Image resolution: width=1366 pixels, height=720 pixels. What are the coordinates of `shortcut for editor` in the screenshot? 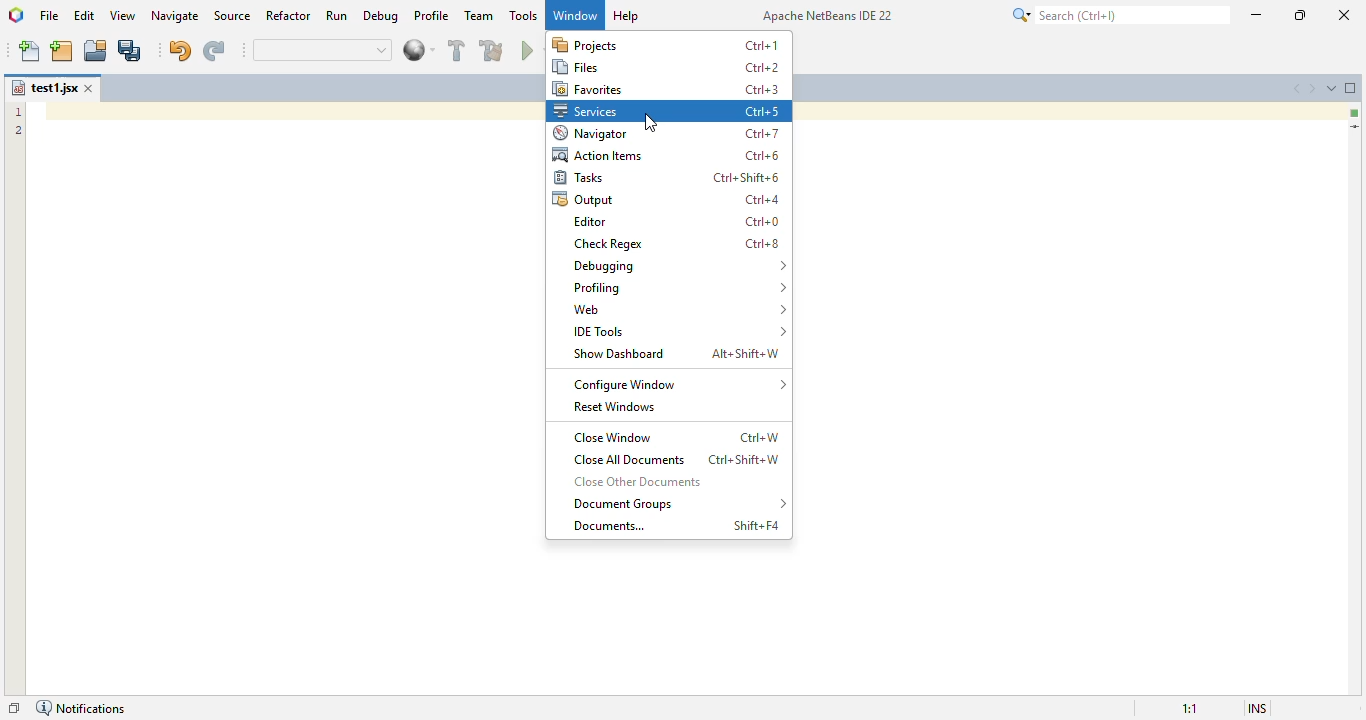 It's located at (762, 223).